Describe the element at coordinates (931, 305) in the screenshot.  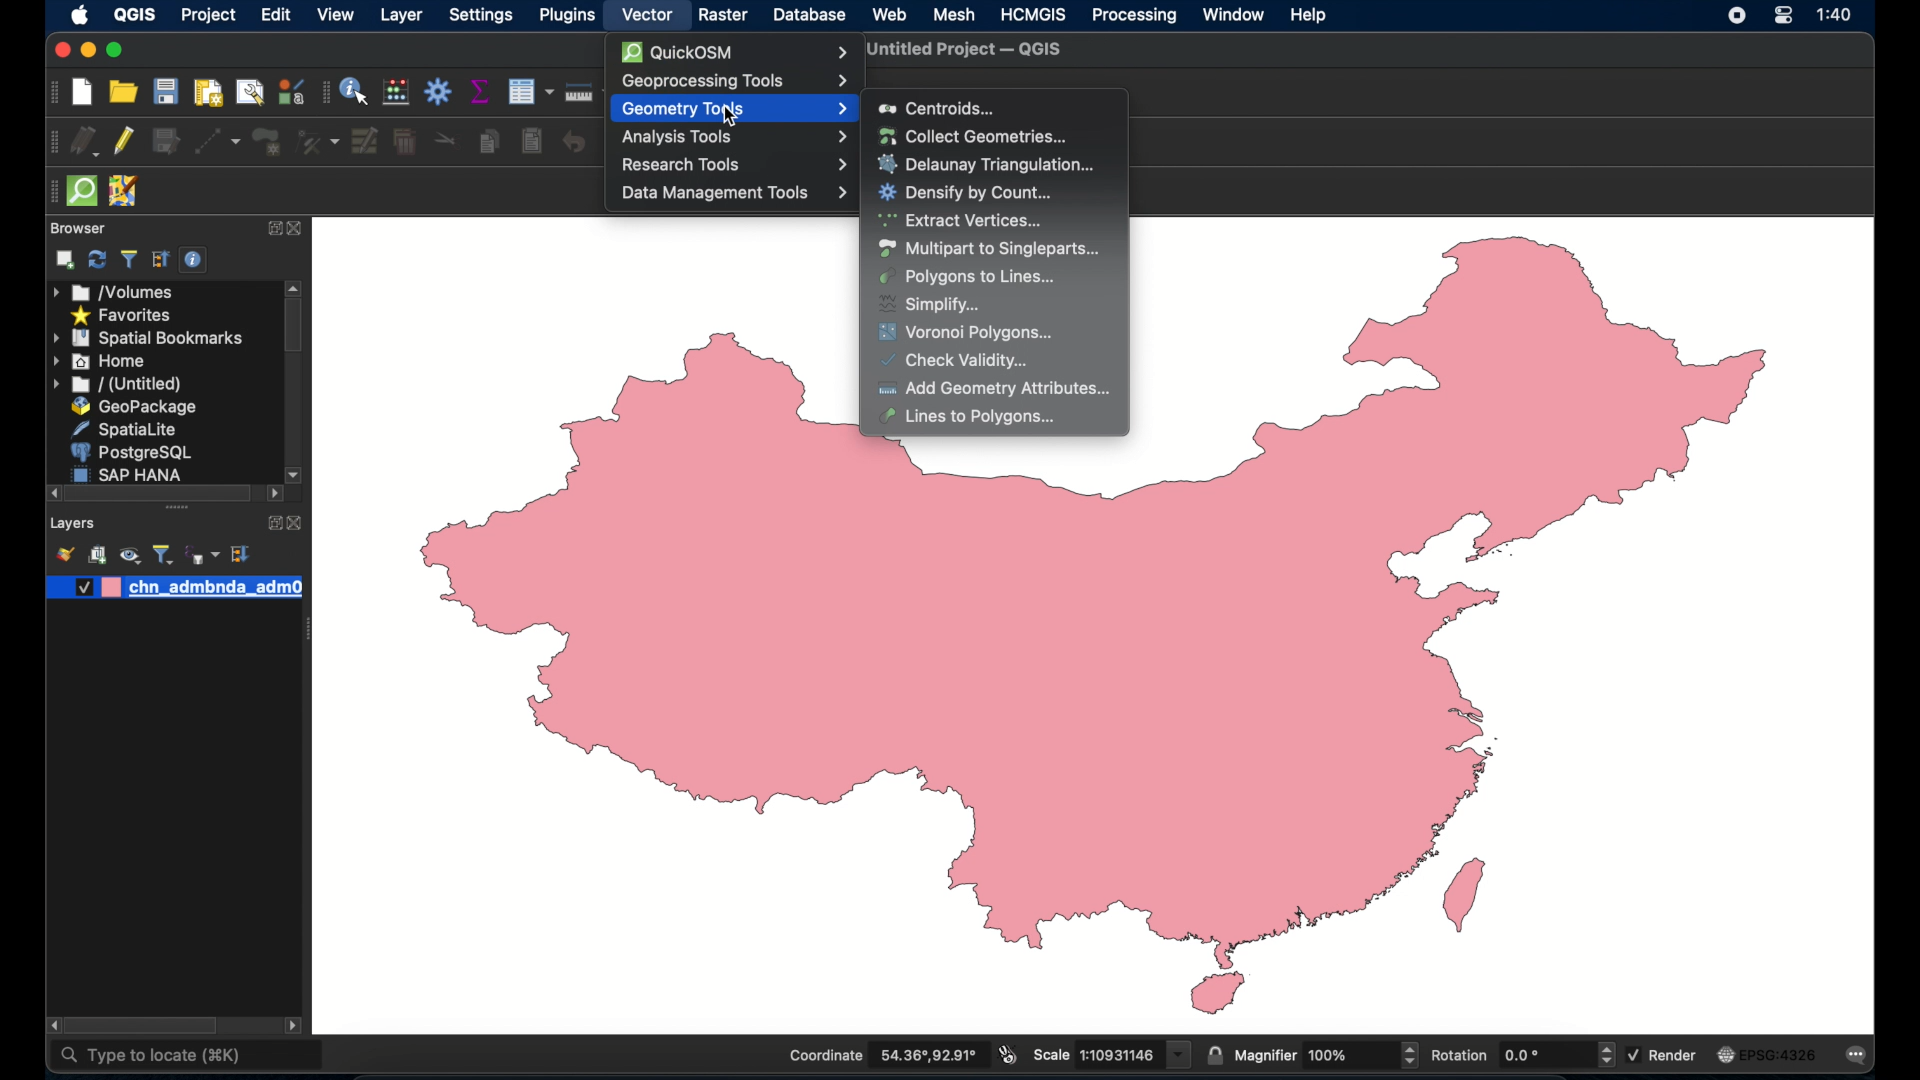
I see `simplify` at that location.